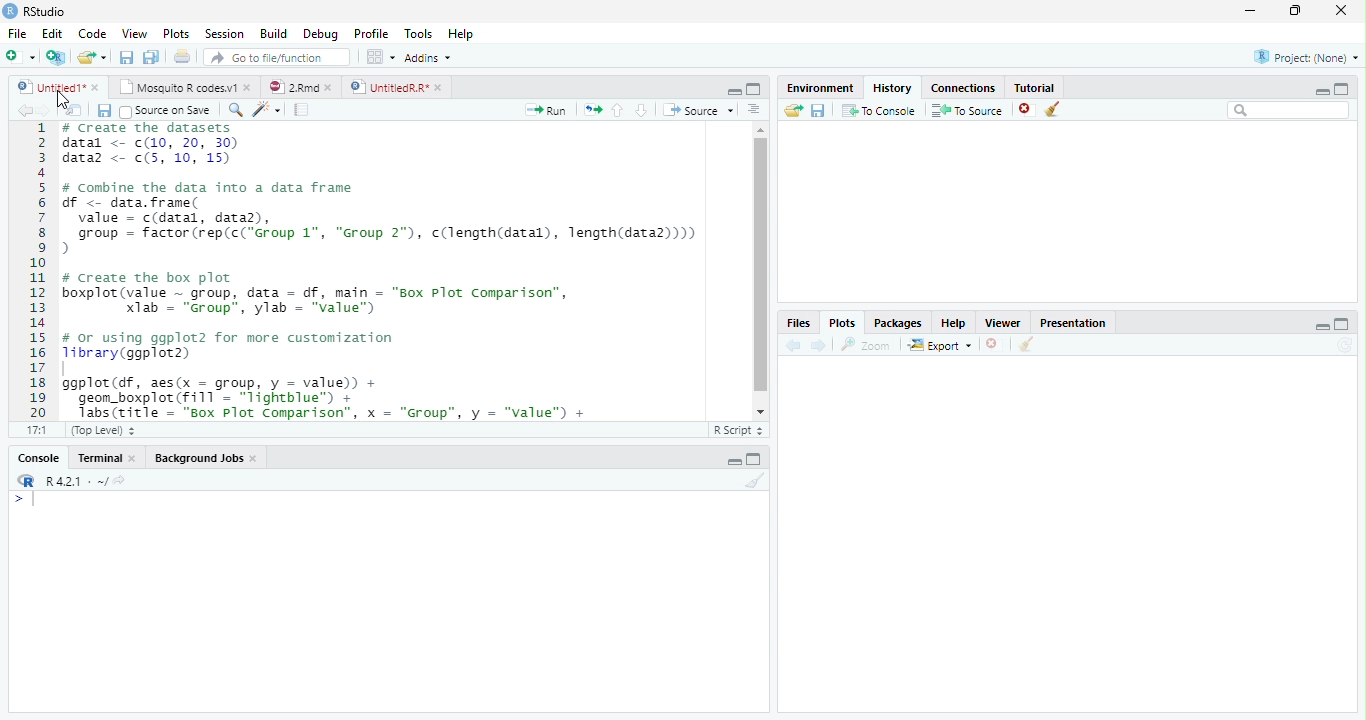  Describe the element at coordinates (278, 57) in the screenshot. I see `Go to file/function` at that location.